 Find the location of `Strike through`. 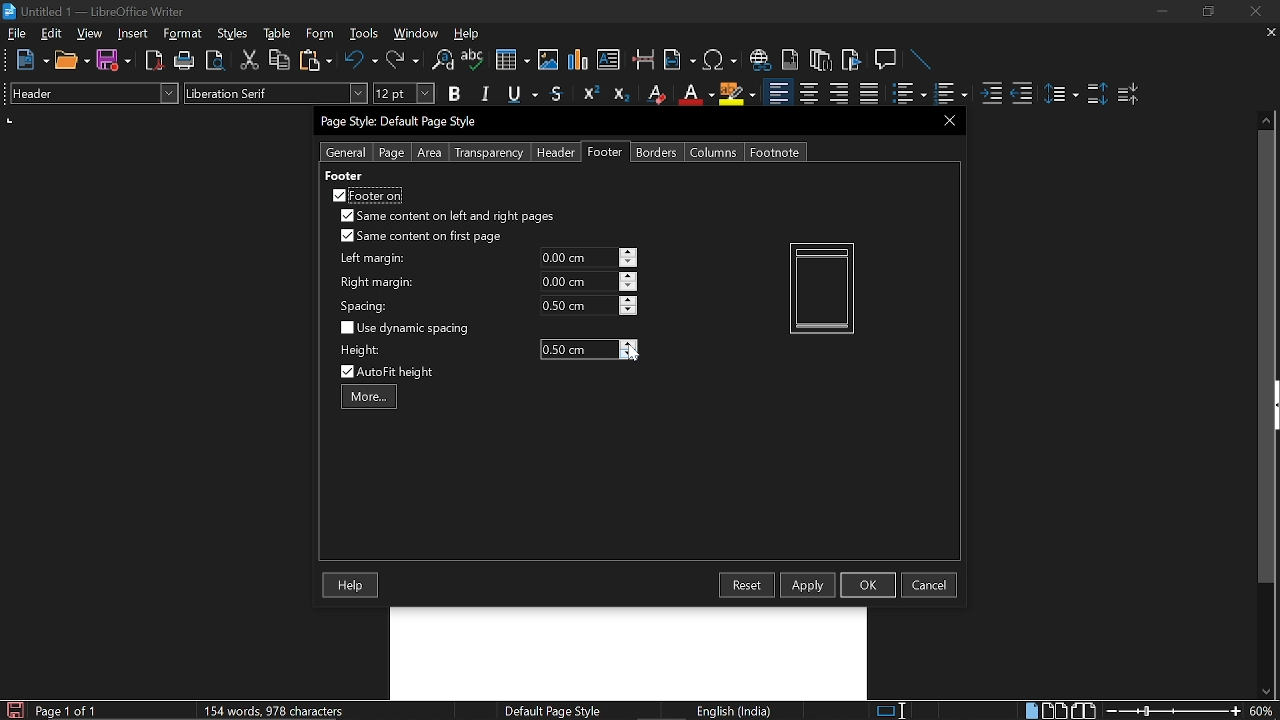

Strike through is located at coordinates (557, 93).